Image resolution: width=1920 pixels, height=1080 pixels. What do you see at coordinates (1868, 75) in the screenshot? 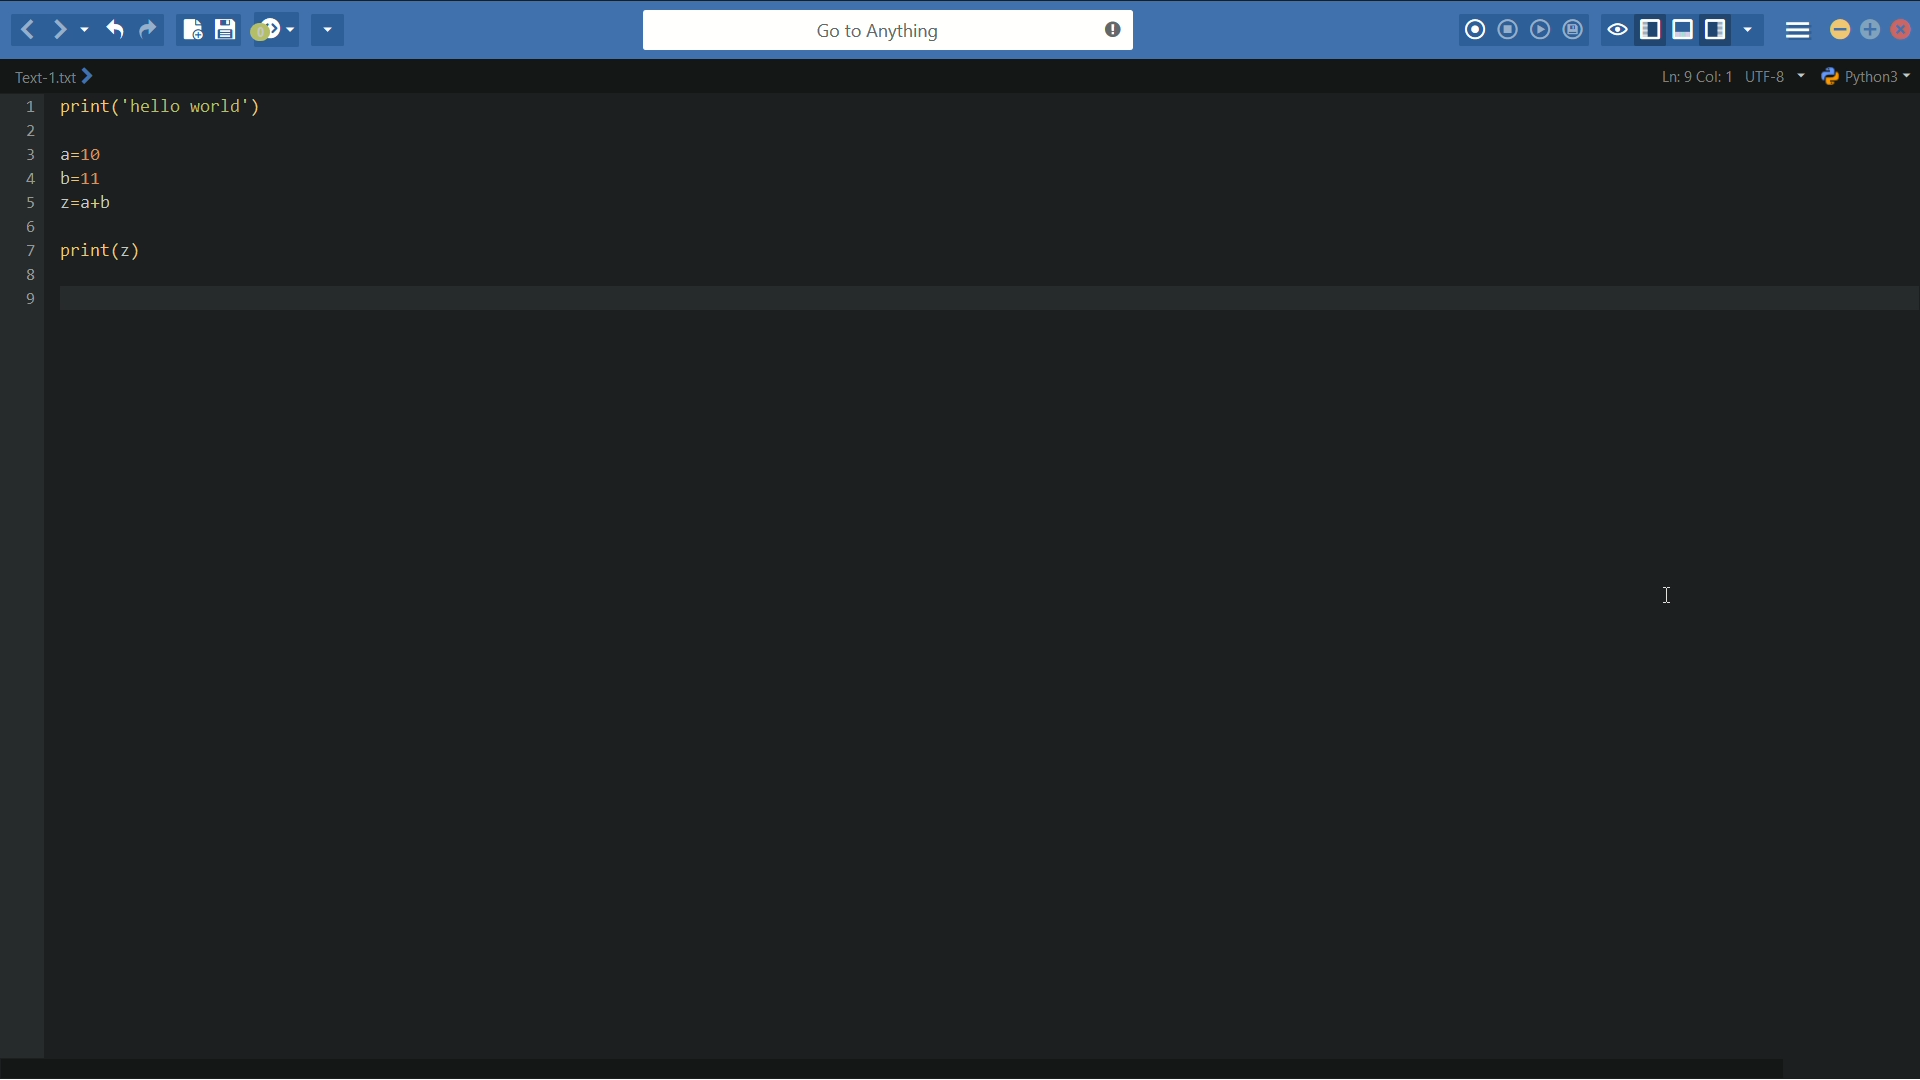
I see `python3` at bounding box center [1868, 75].